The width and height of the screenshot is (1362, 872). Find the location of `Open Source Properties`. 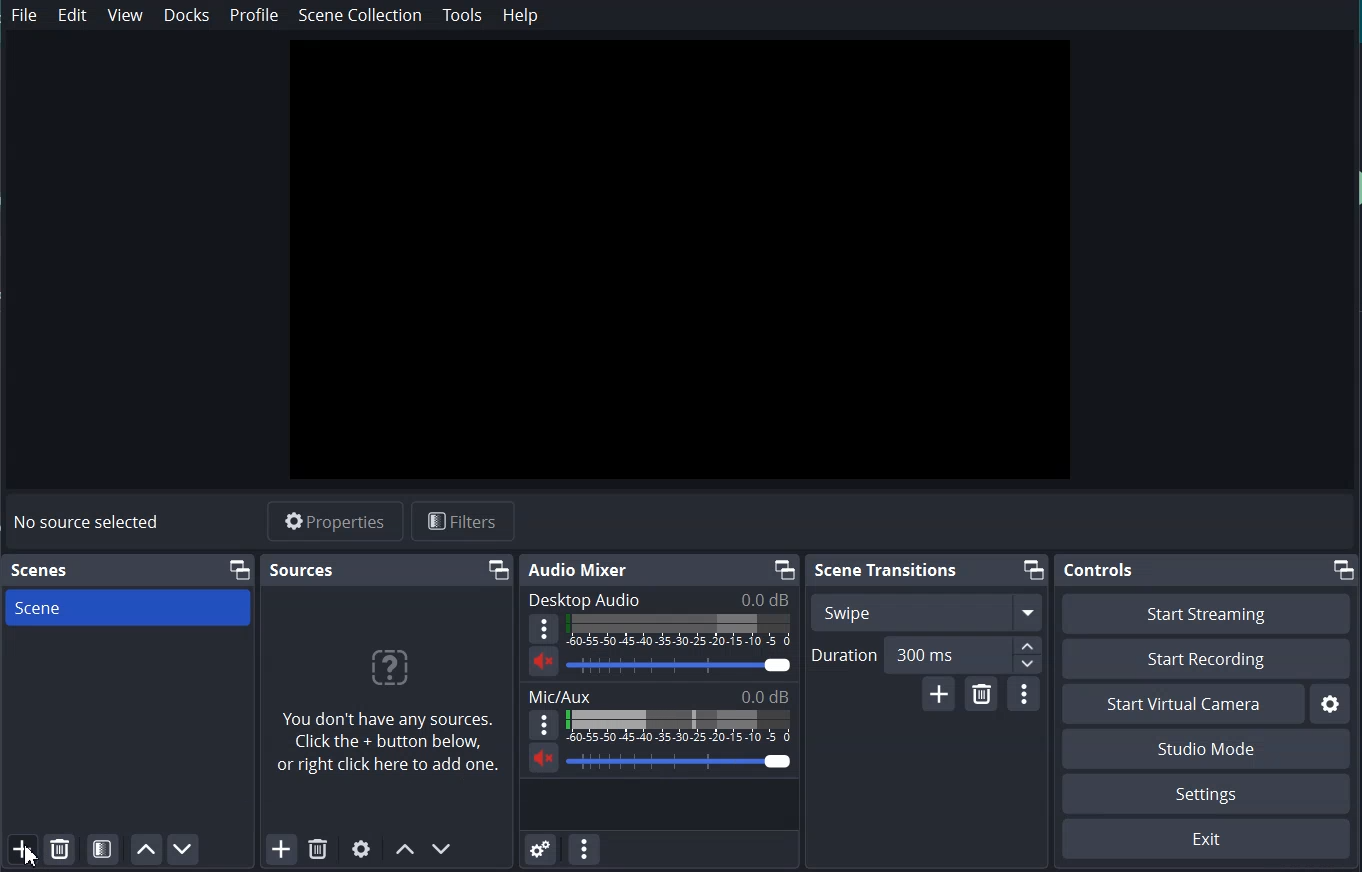

Open Source Properties is located at coordinates (362, 850).